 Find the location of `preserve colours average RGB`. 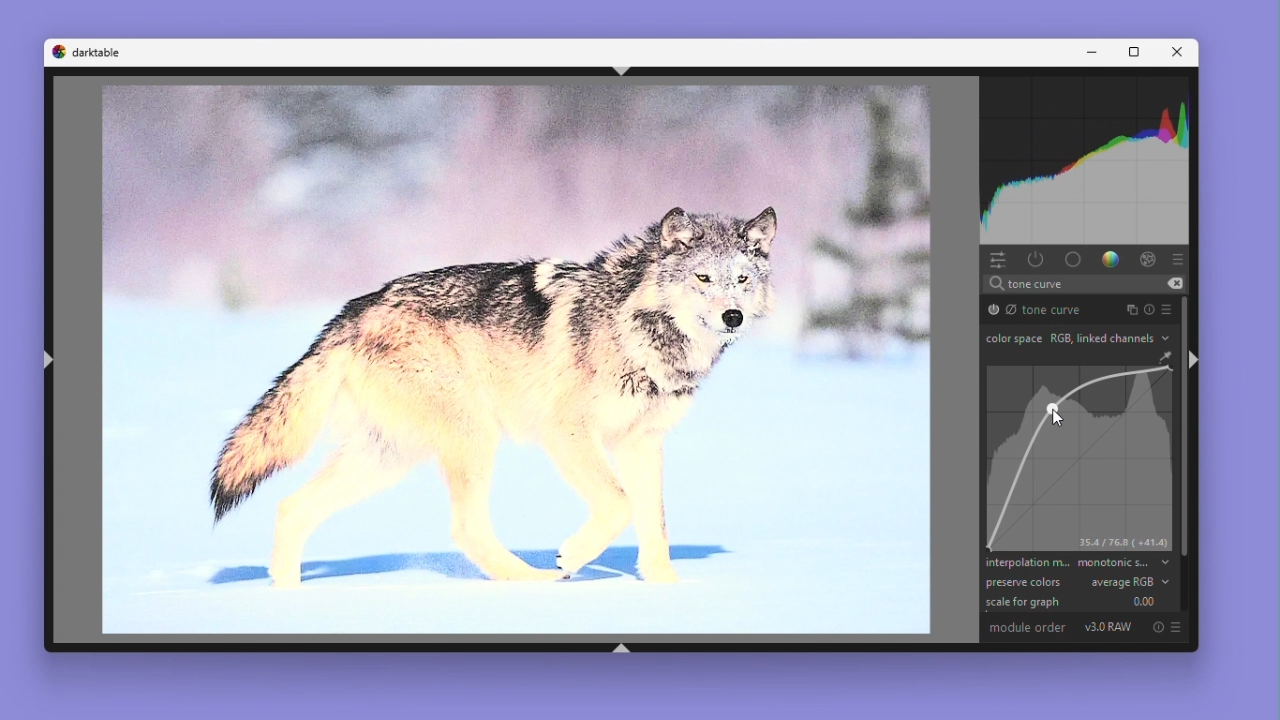

preserve colours average RGB is located at coordinates (1076, 582).